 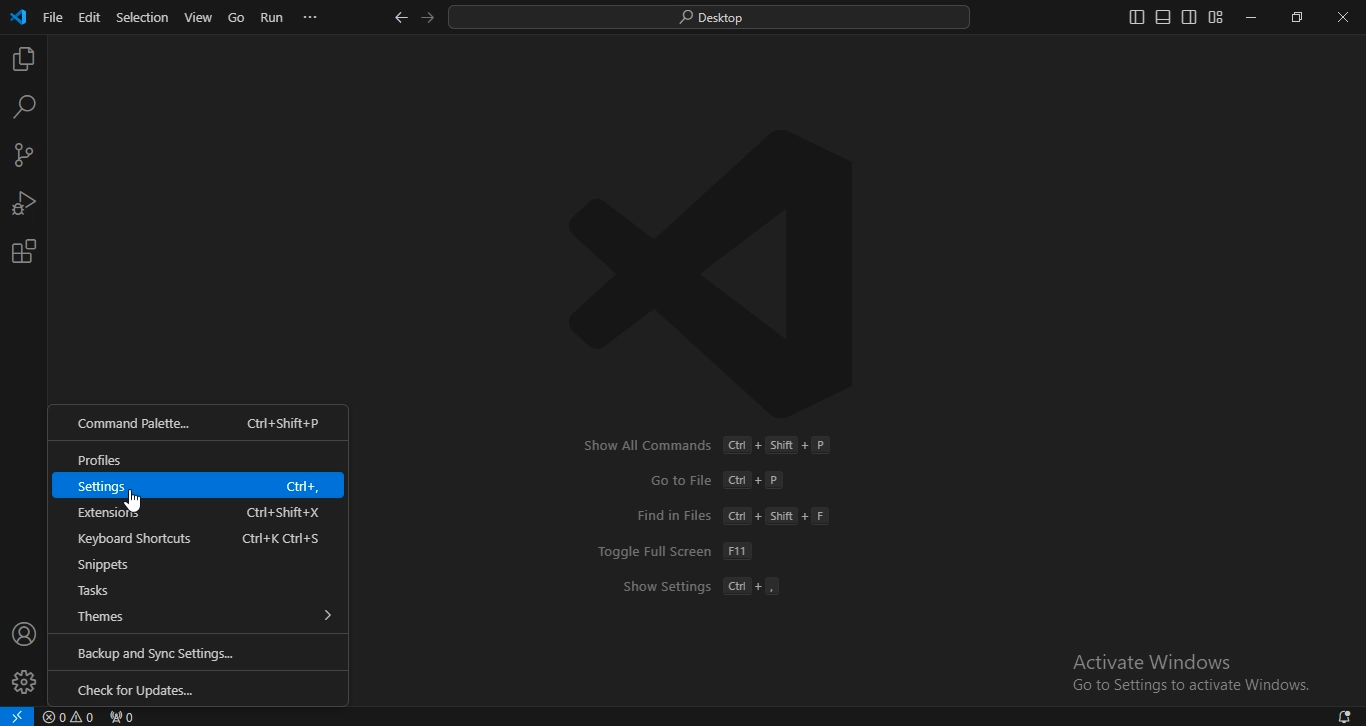 I want to click on text, so click(x=675, y=551).